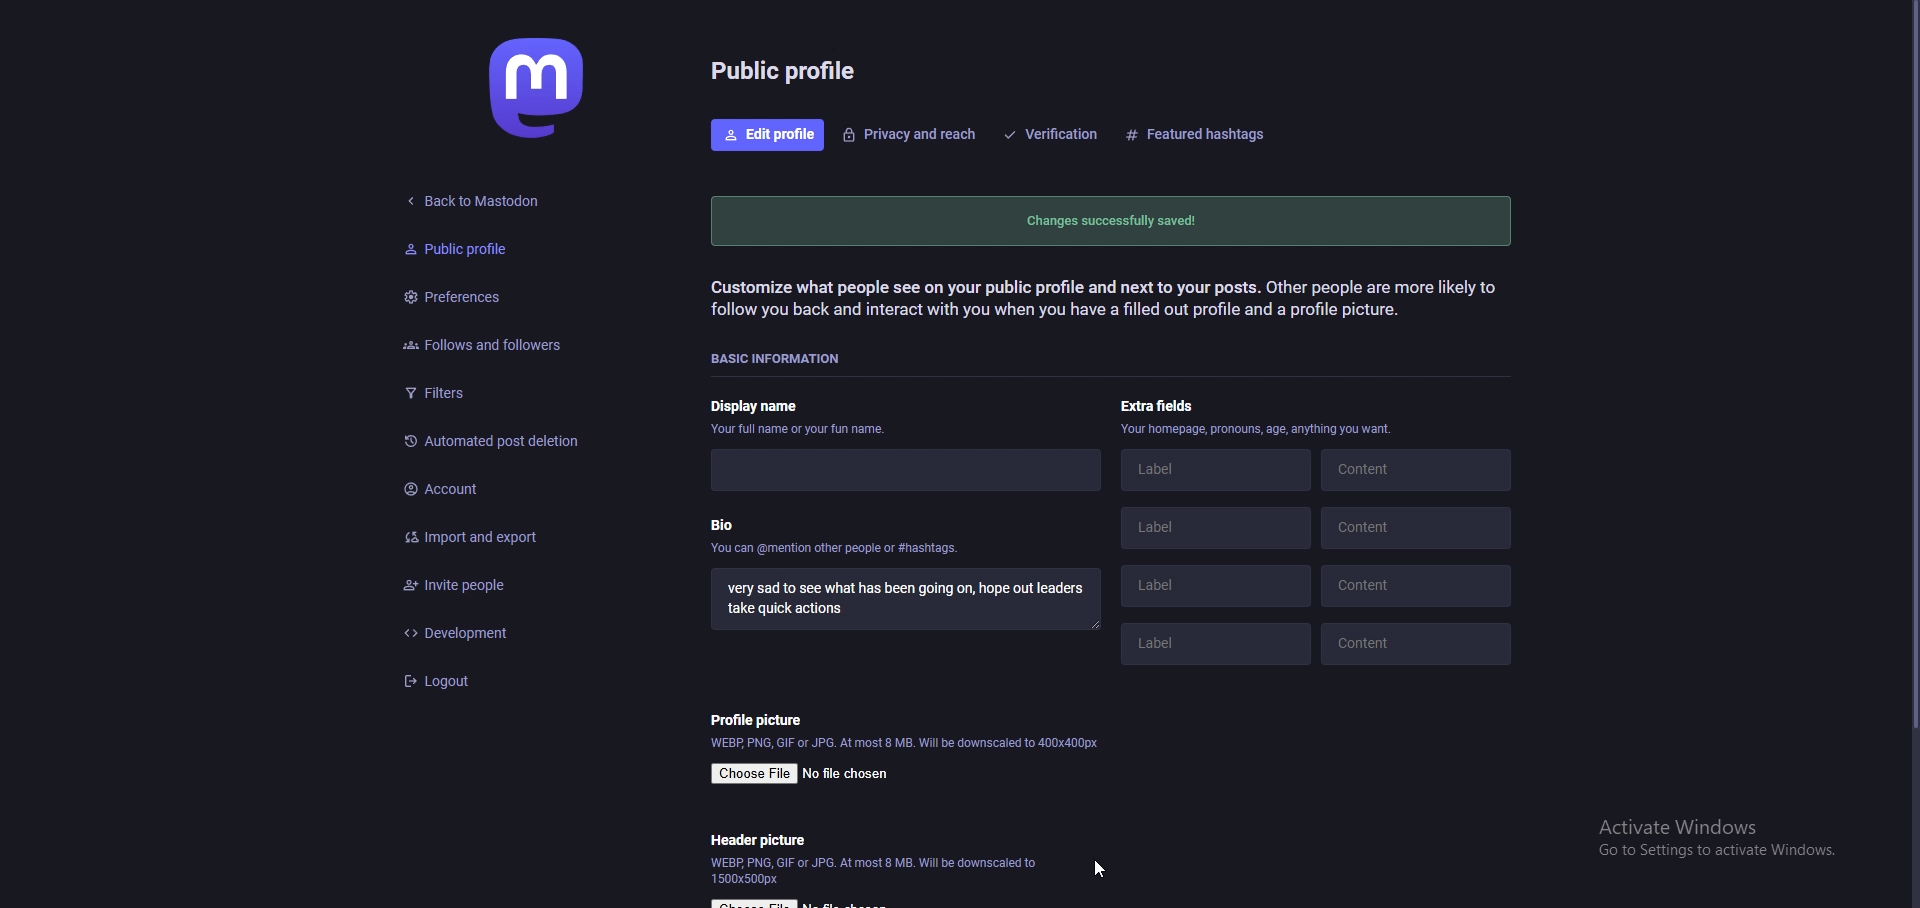 This screenshot has width=1920, height=908. What do you see at coordinates (1392, 1413) in the screenshot?
I see `header picture` at bounding box center [1392, 1413].